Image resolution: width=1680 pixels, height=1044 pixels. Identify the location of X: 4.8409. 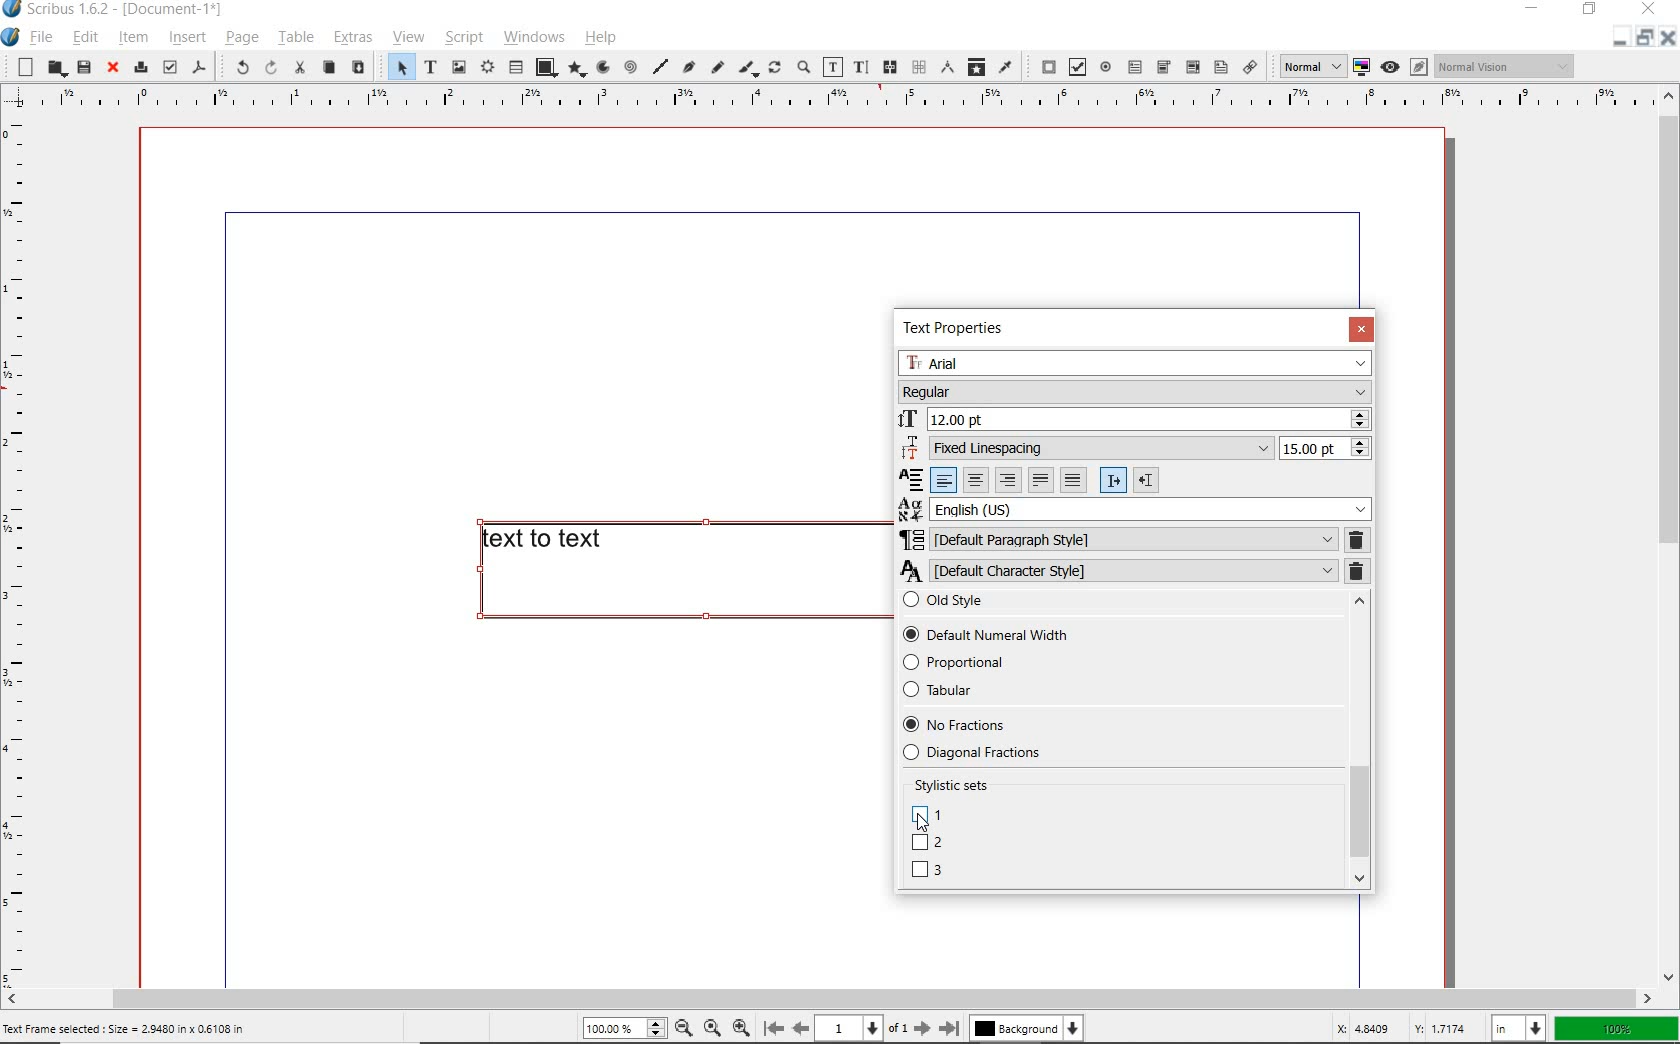
(1367, 1028).